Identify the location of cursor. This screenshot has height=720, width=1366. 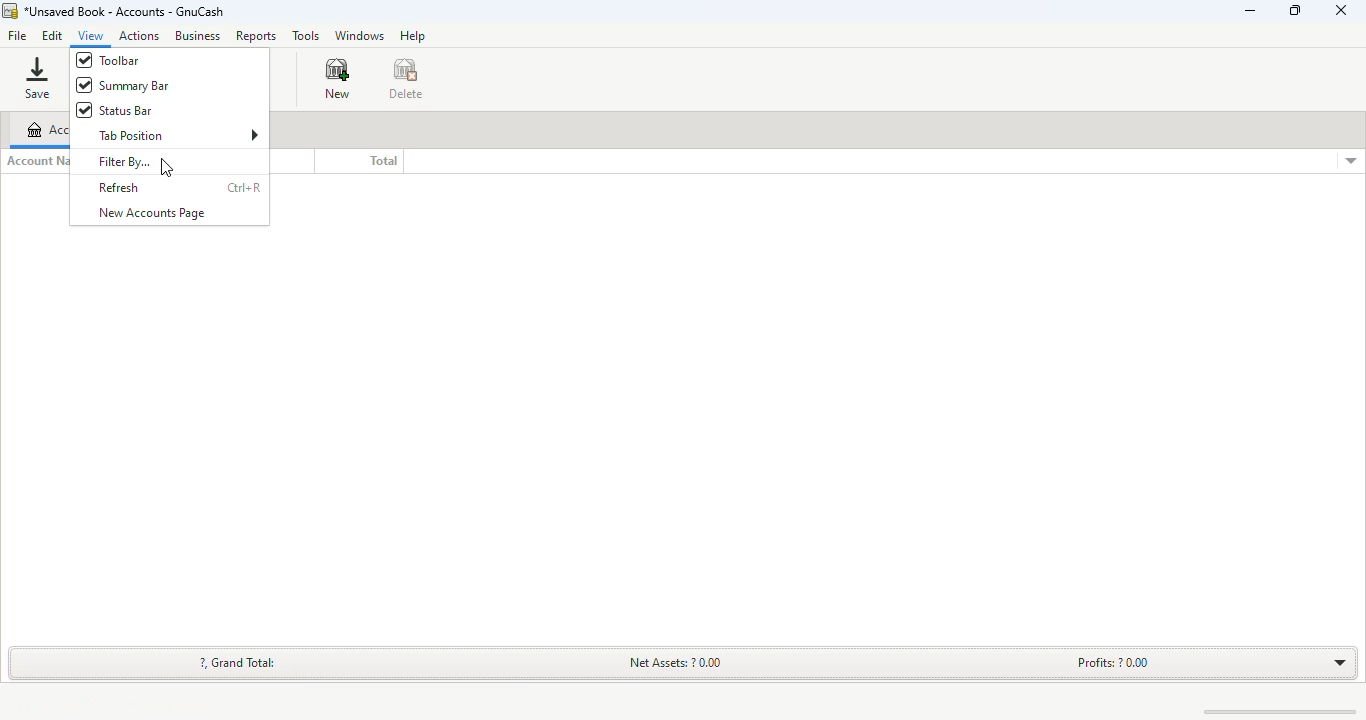
(167, 168).